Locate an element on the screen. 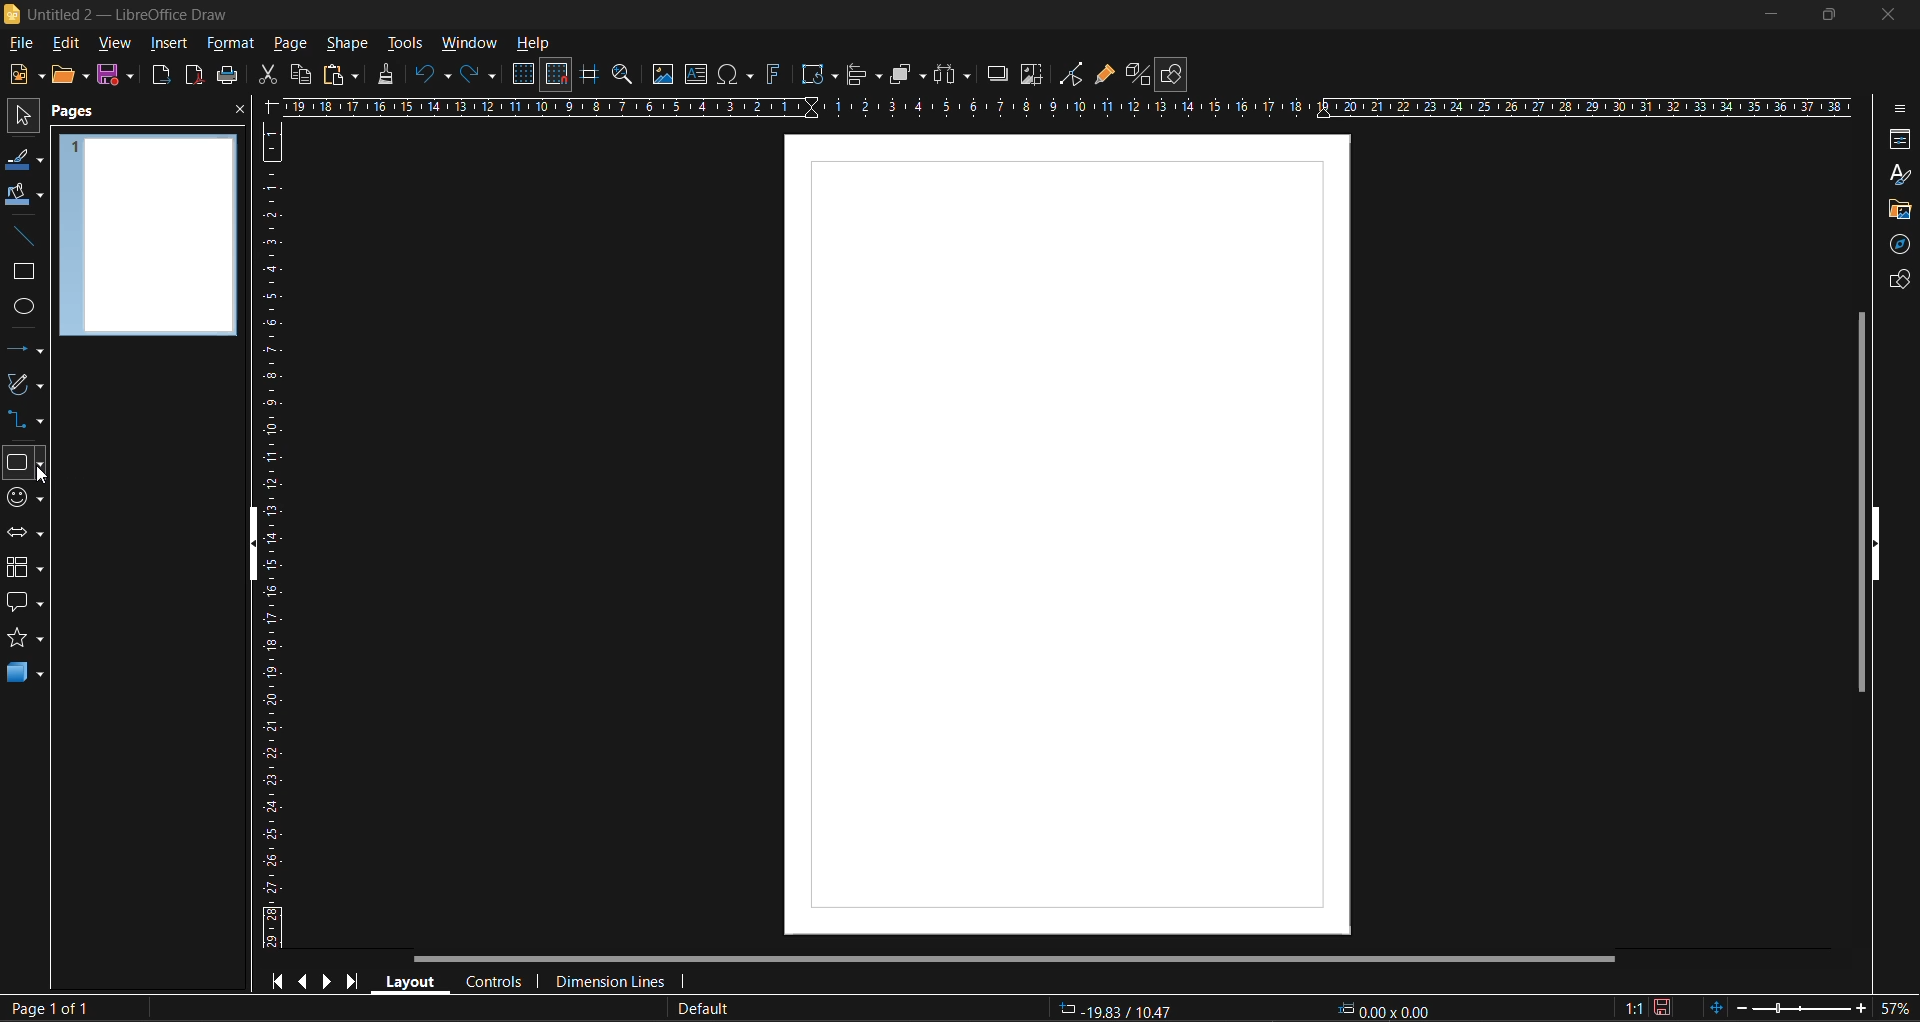 Image resolution: width=1920 pixels, height=1022 pixels. format is located at coordinates (229, 45).